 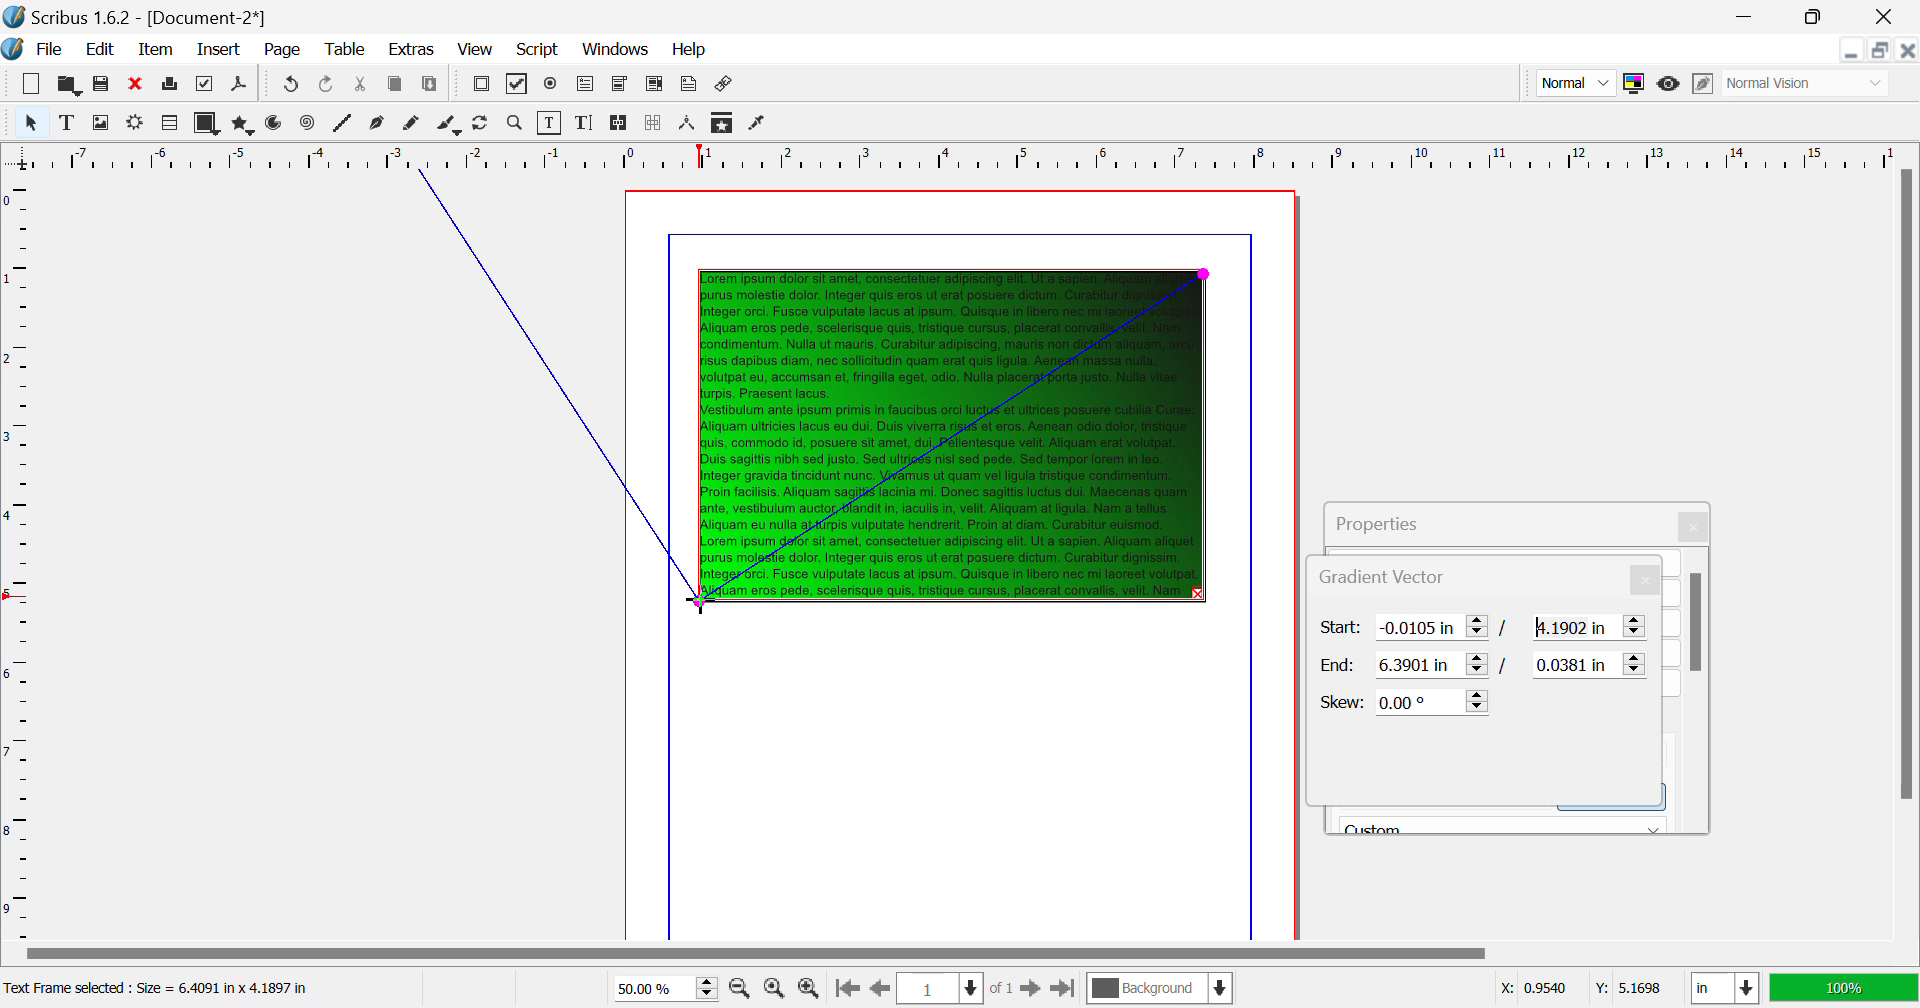 I want to click on Preview Mode, so click(x=1669, y=86).